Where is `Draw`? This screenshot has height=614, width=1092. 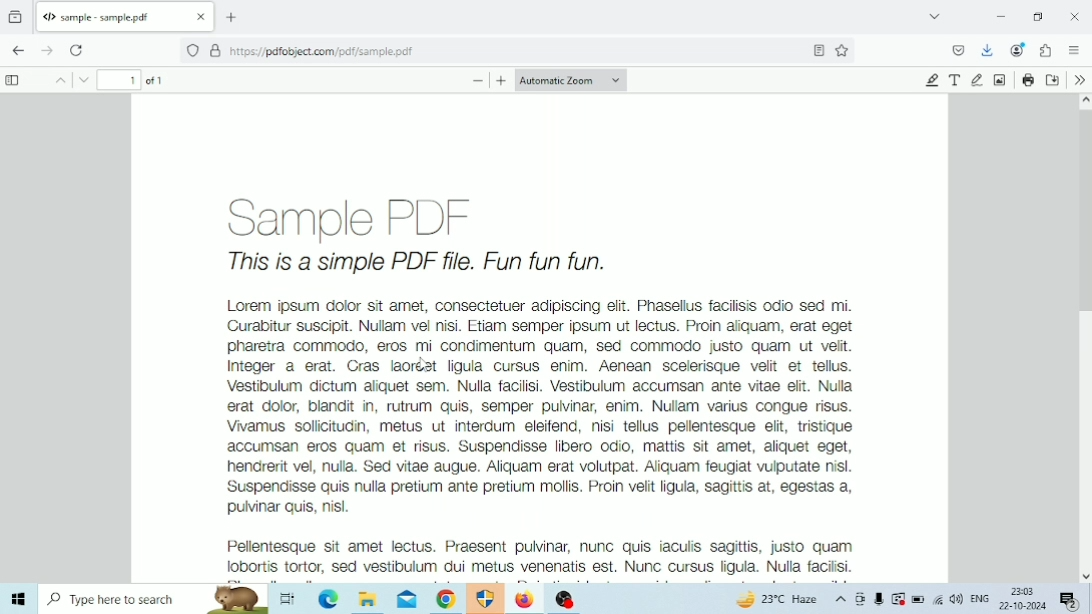
Draw is located at coordinates (977, 80).